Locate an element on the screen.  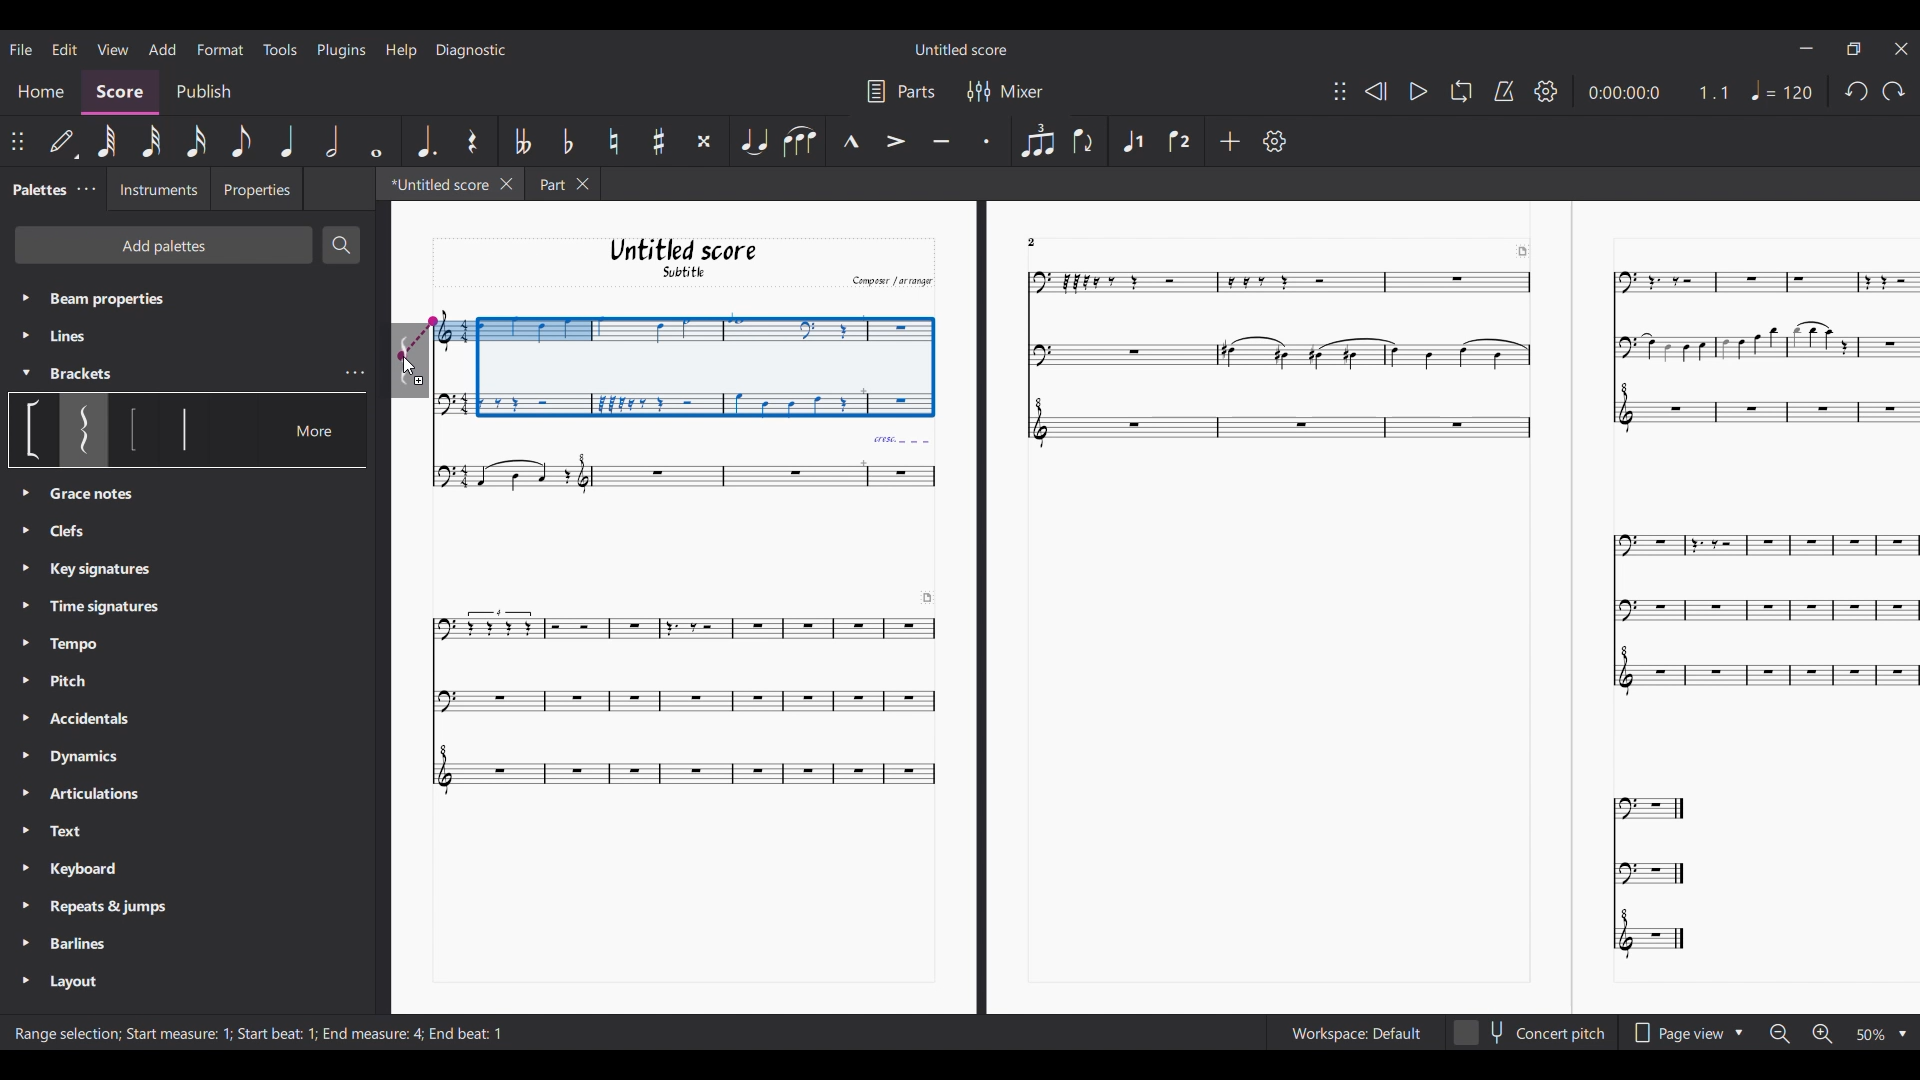
 is located at coordinates (27, 943).